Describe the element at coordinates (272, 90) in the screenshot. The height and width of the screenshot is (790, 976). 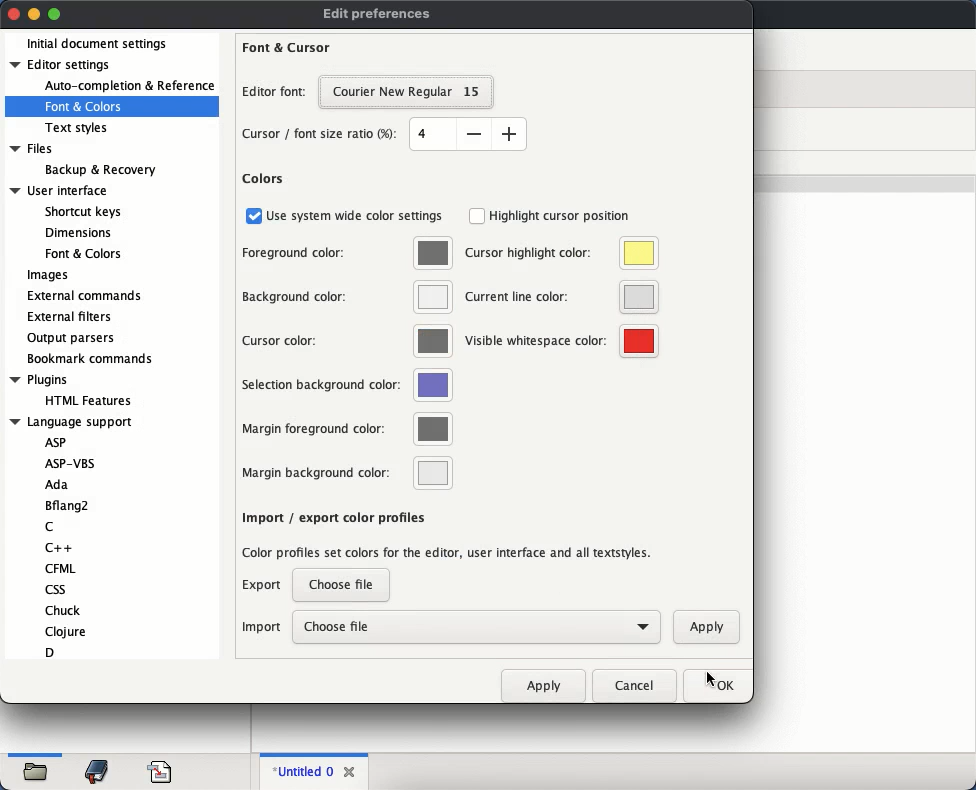
I see `editor font` at that location.